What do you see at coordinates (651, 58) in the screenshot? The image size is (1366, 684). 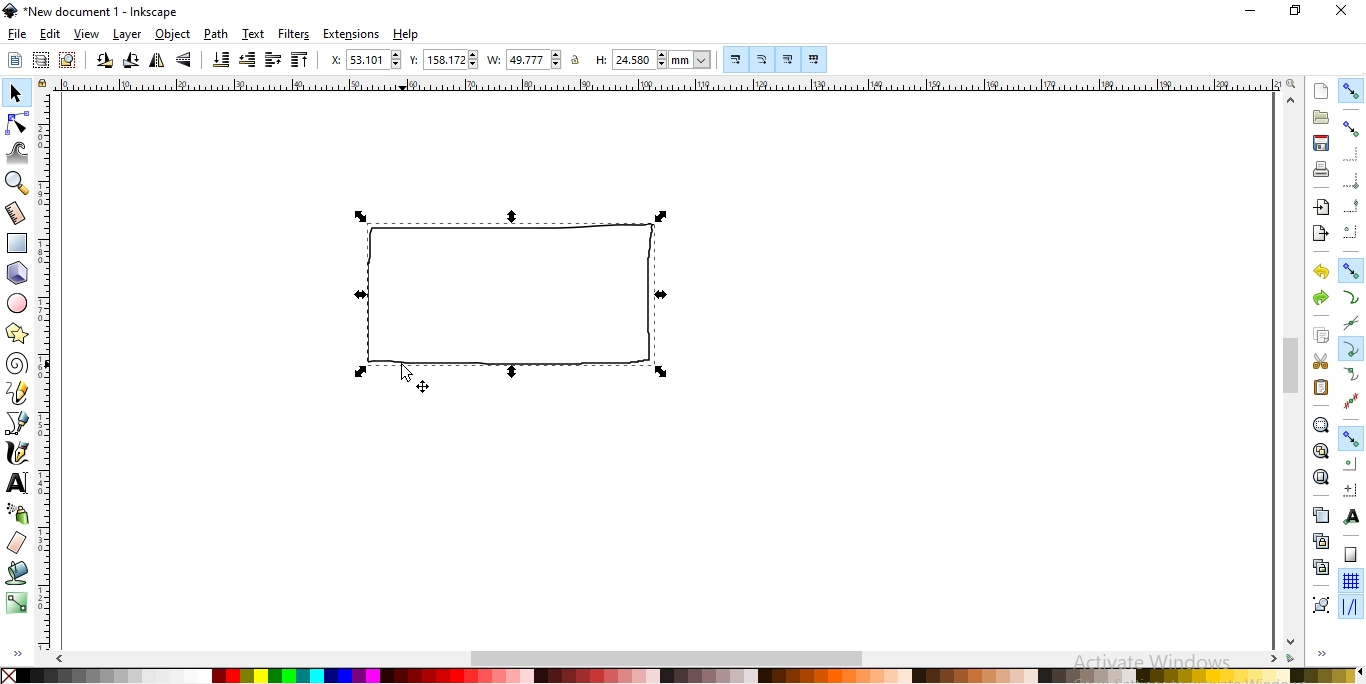 I see `height of selection` at bounding box center [651, 58].